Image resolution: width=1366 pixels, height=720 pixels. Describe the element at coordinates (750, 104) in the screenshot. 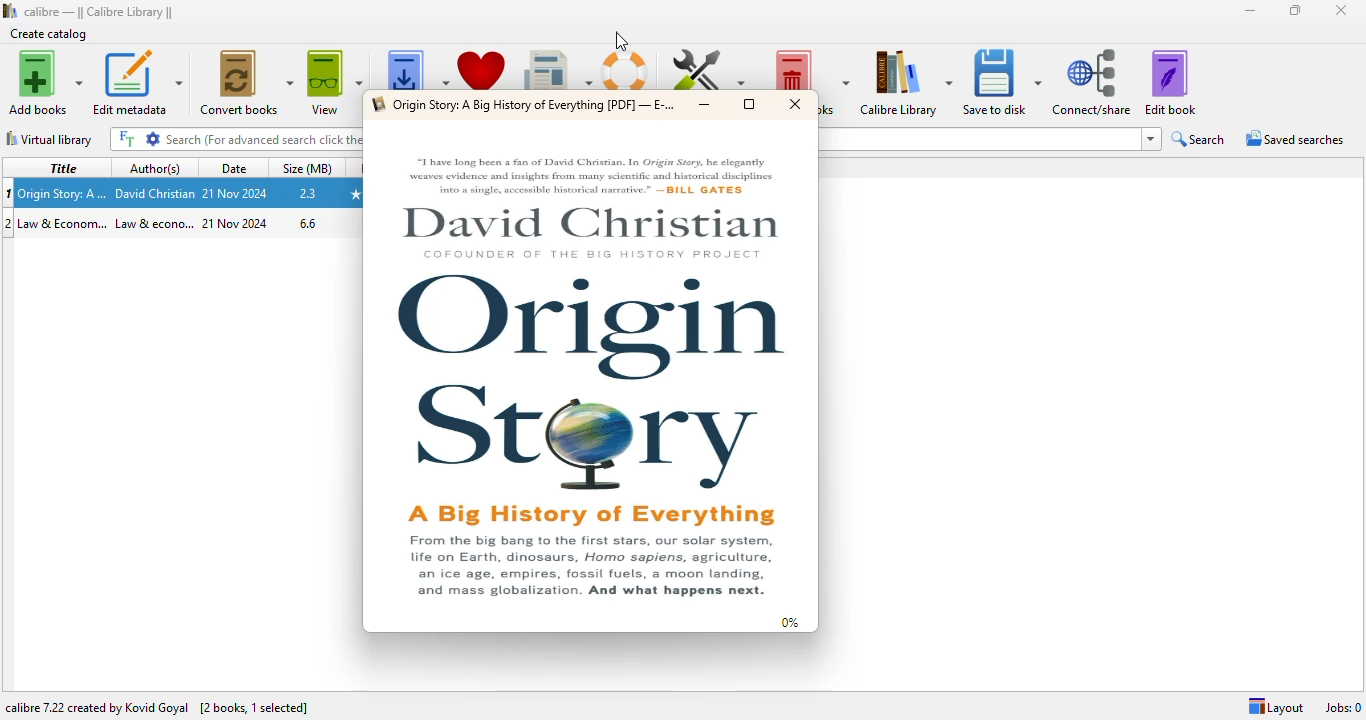

I see `maximize` at that location.